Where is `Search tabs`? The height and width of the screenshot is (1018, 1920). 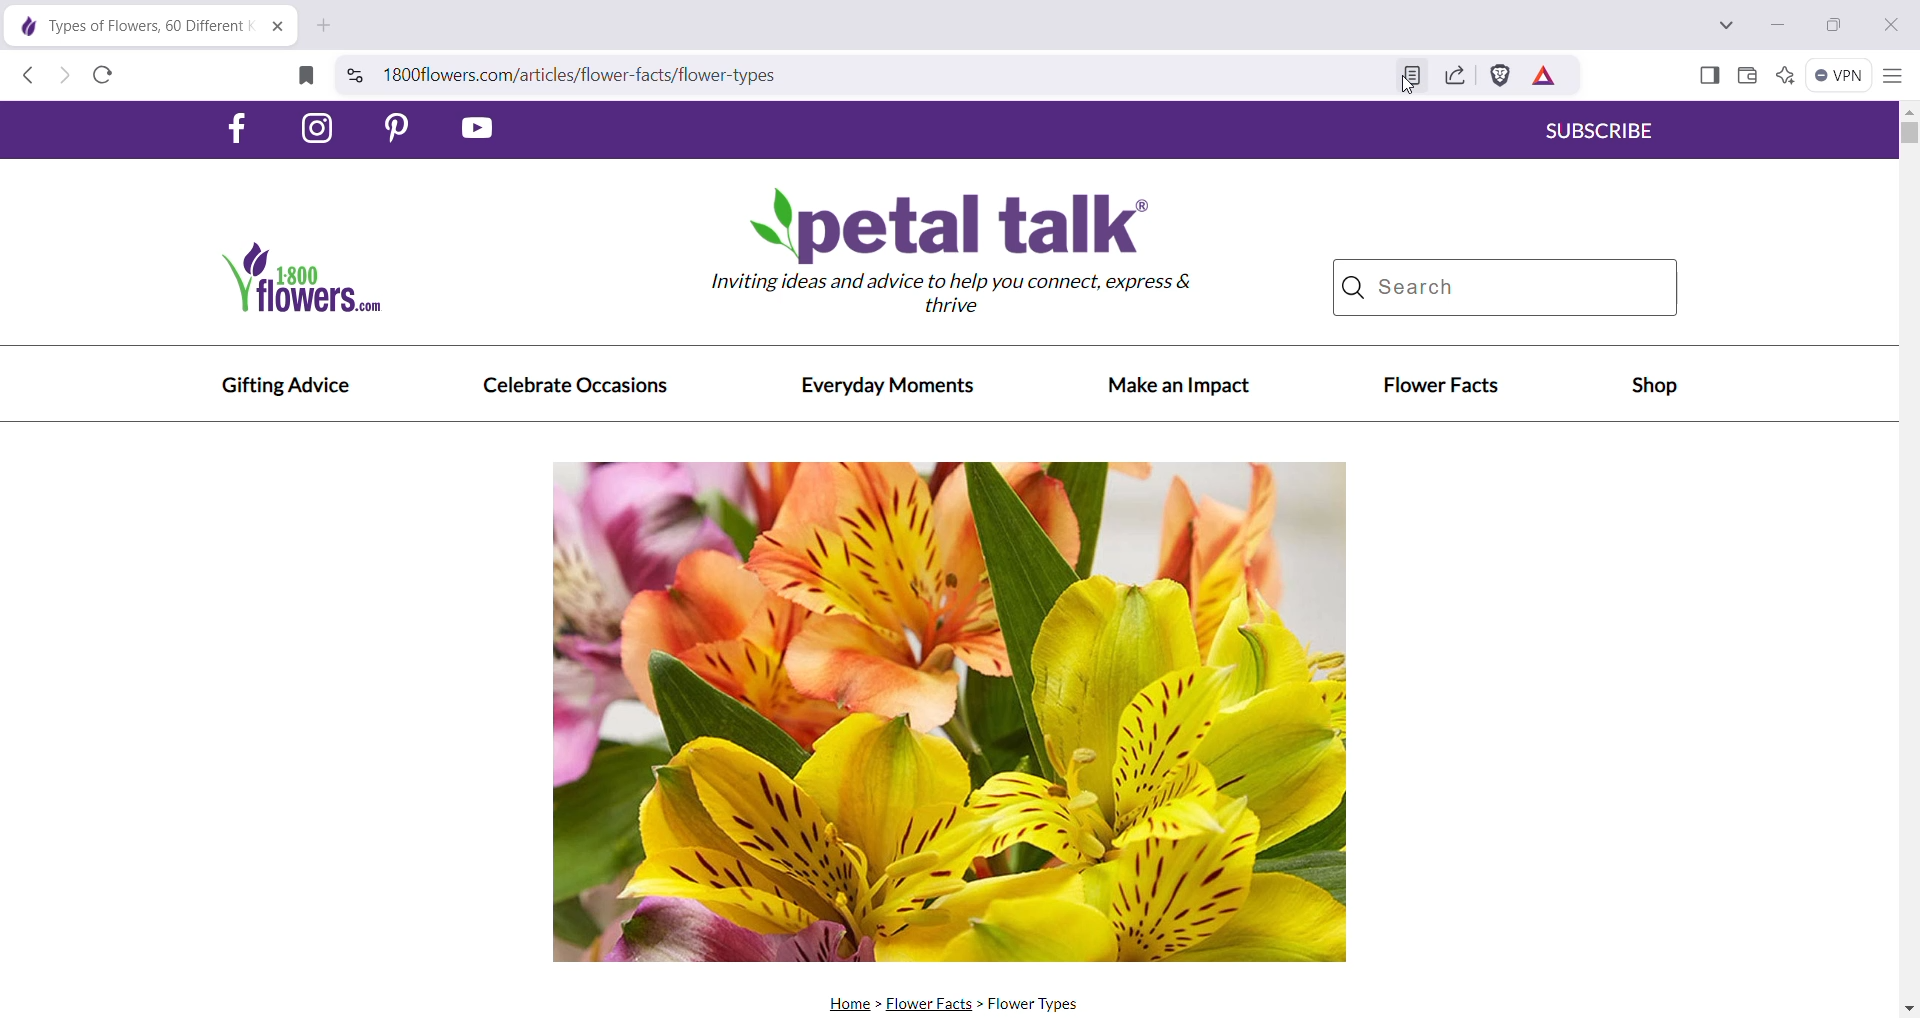
Search tabs is located at coordinates (1728, 25).